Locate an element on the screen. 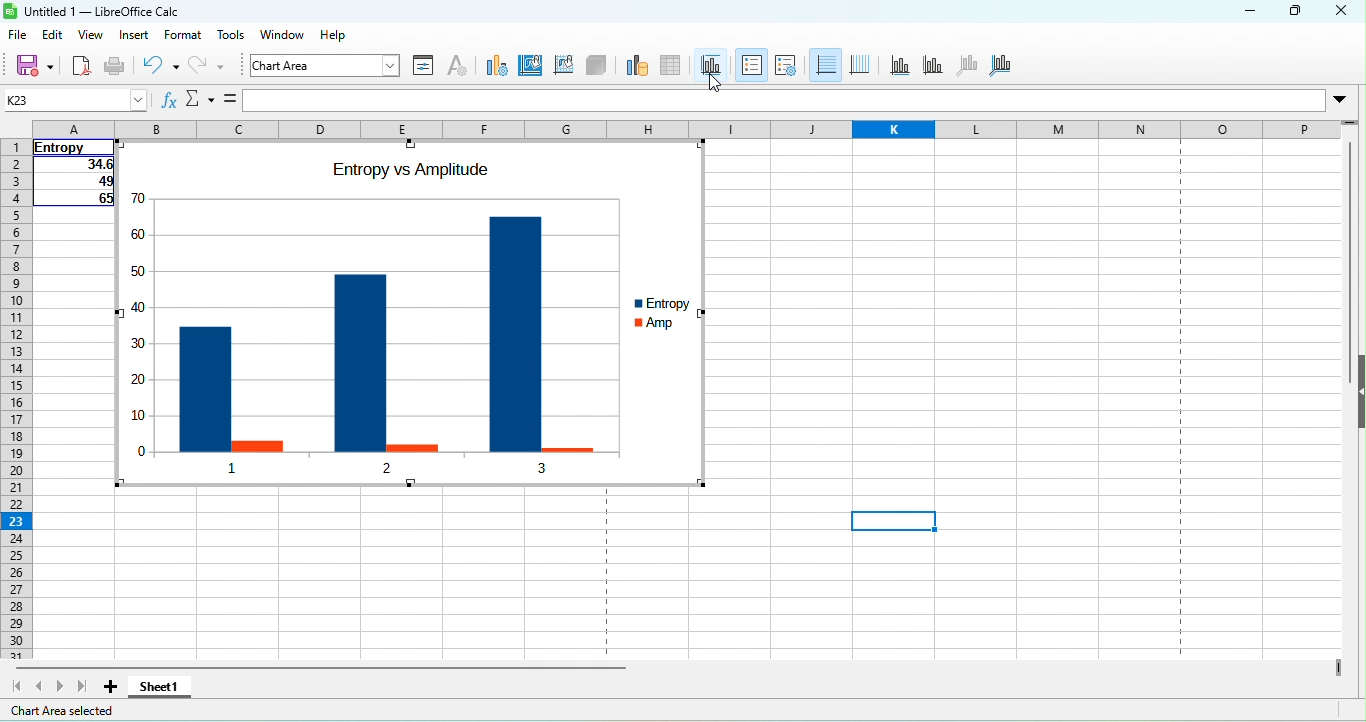  scroll to last sheet is located at coordinates (82, 687).